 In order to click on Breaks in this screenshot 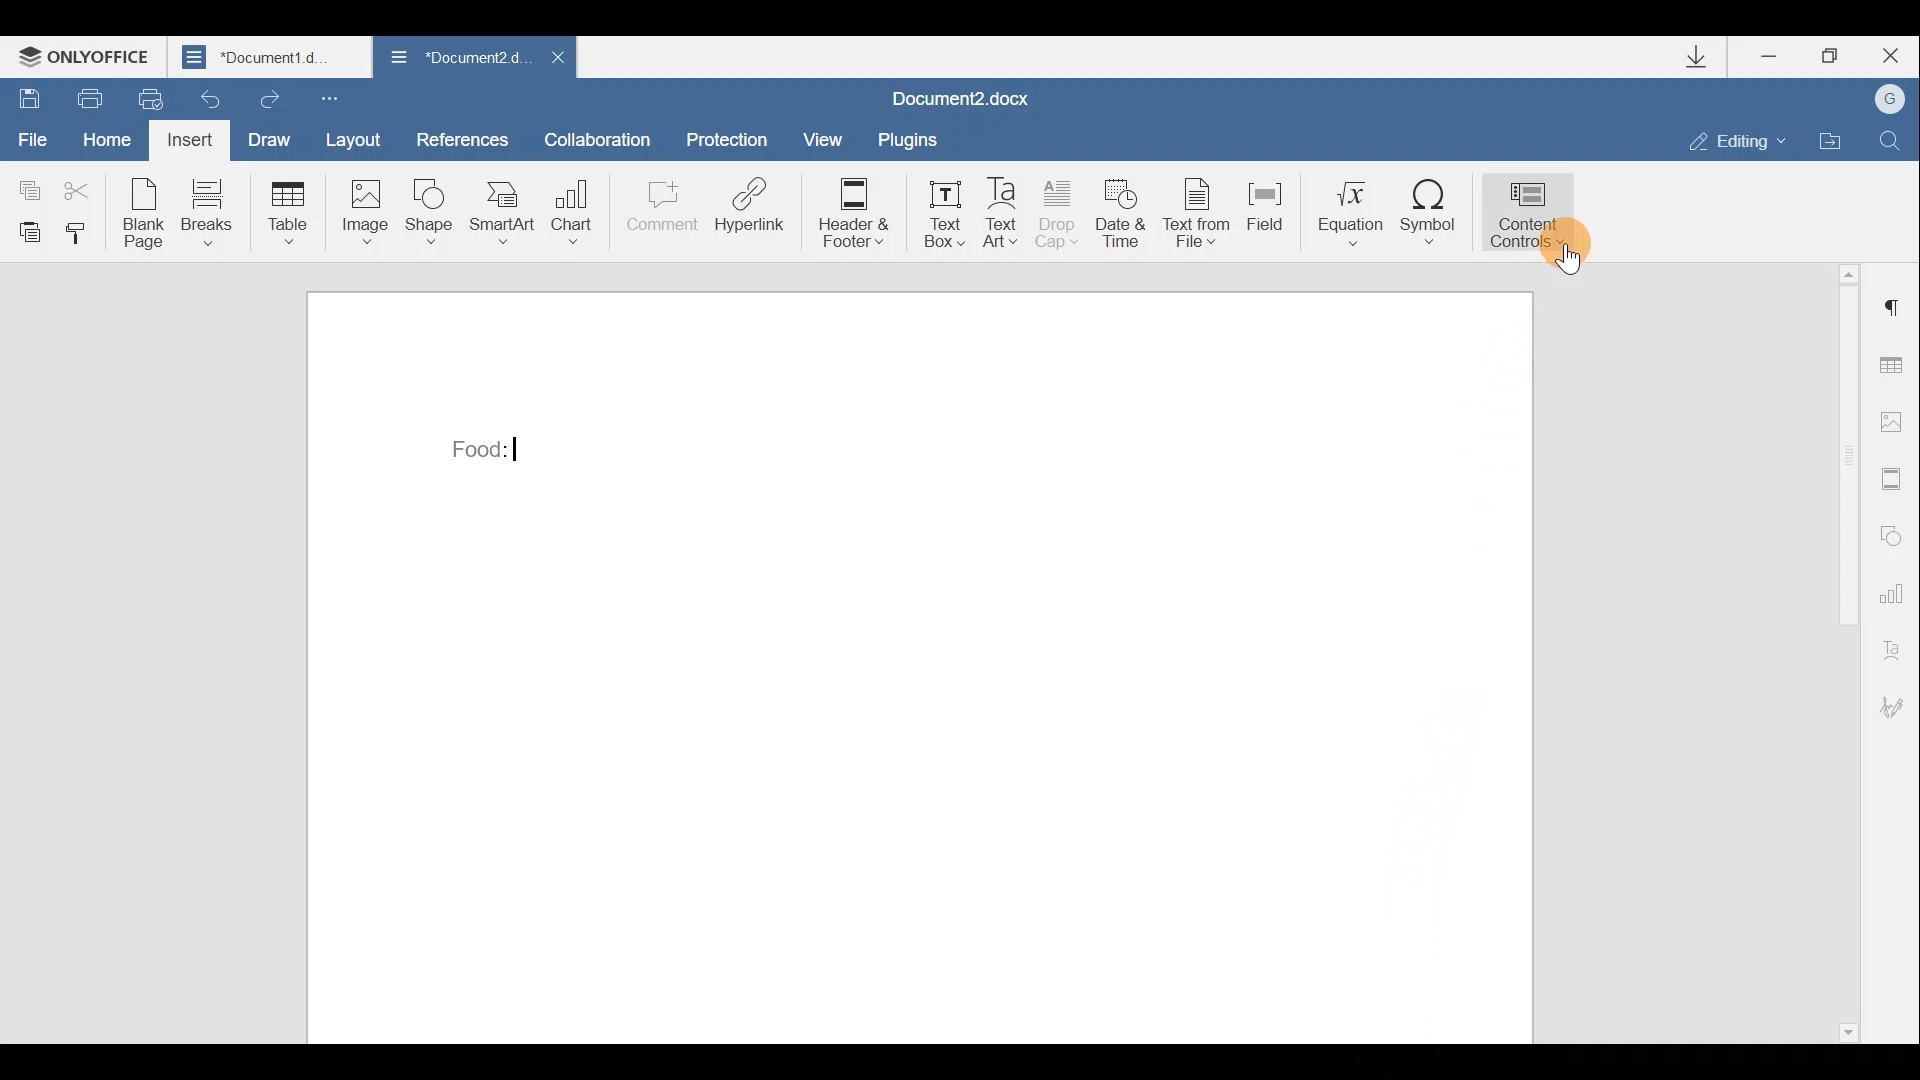, I will do `click(205, 218)`.